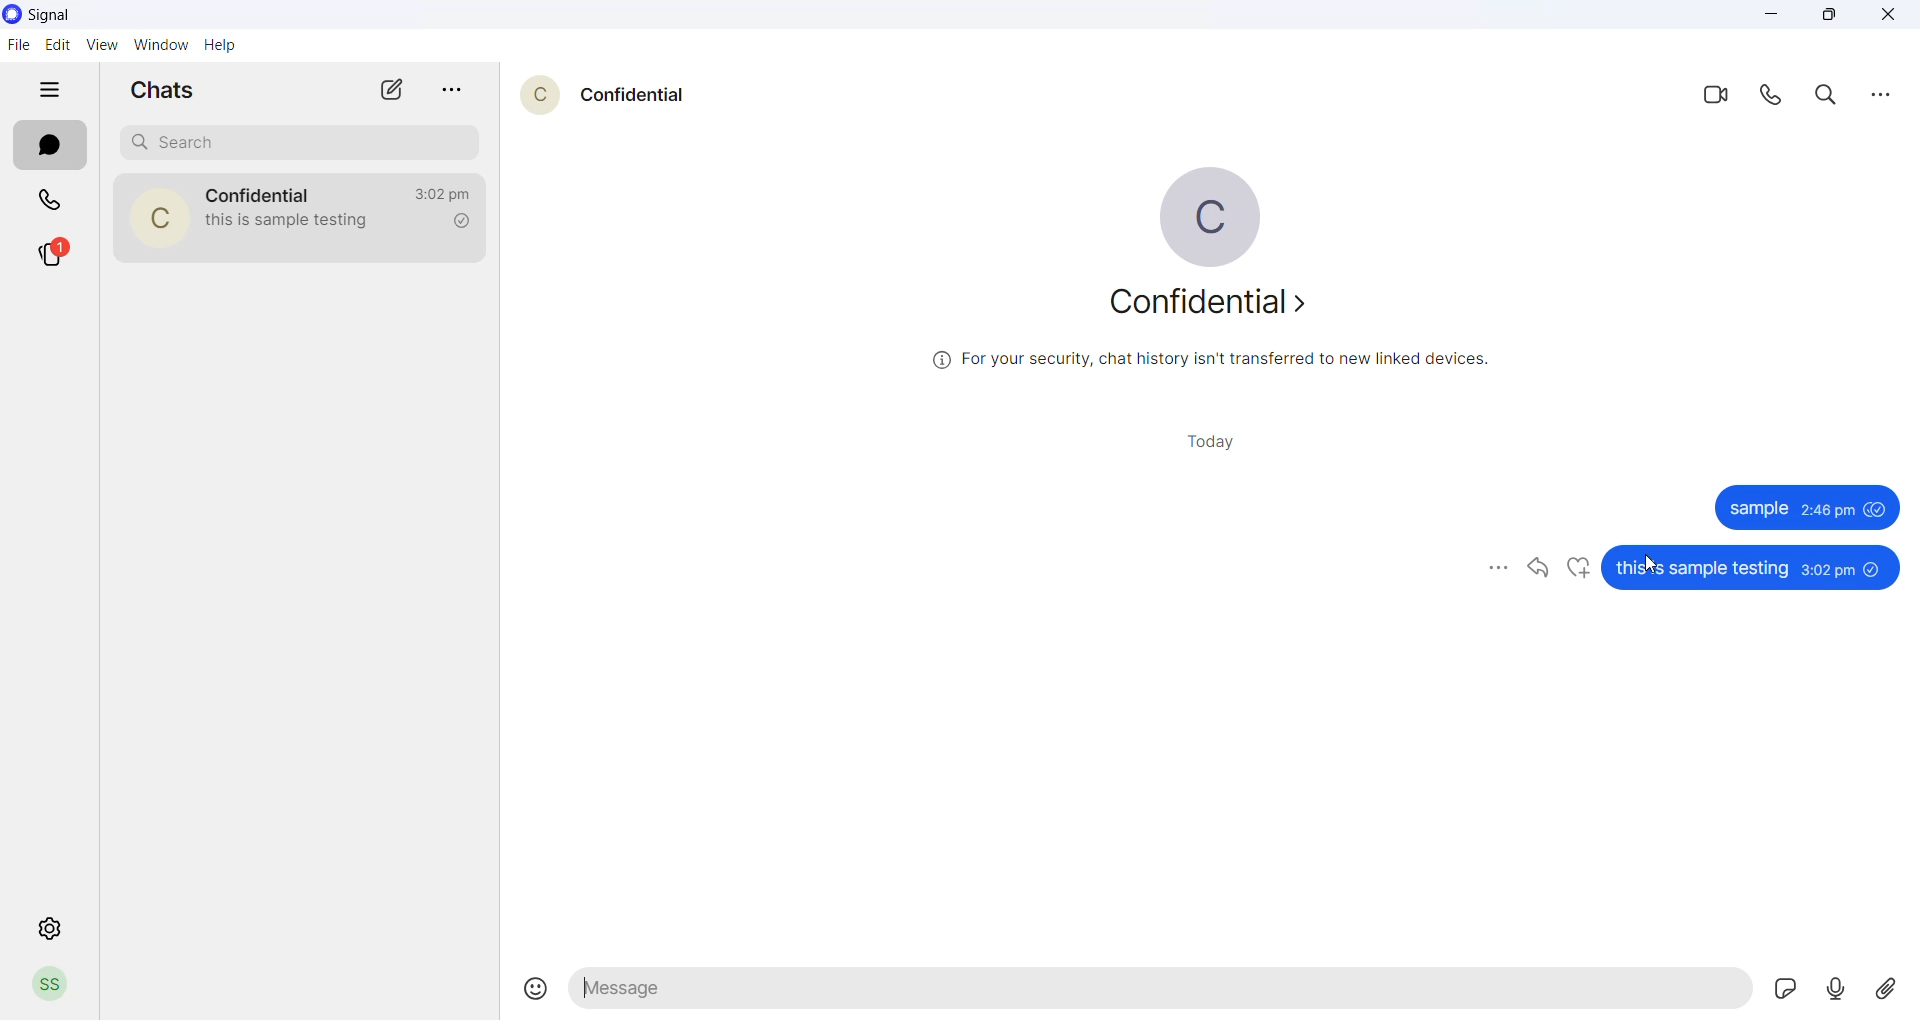 Image resolution: width=1920 pixels, height=1020 pixels. Describe the element at coordinates (1215, 307) in the screenshot. I see `about contact` at that location.